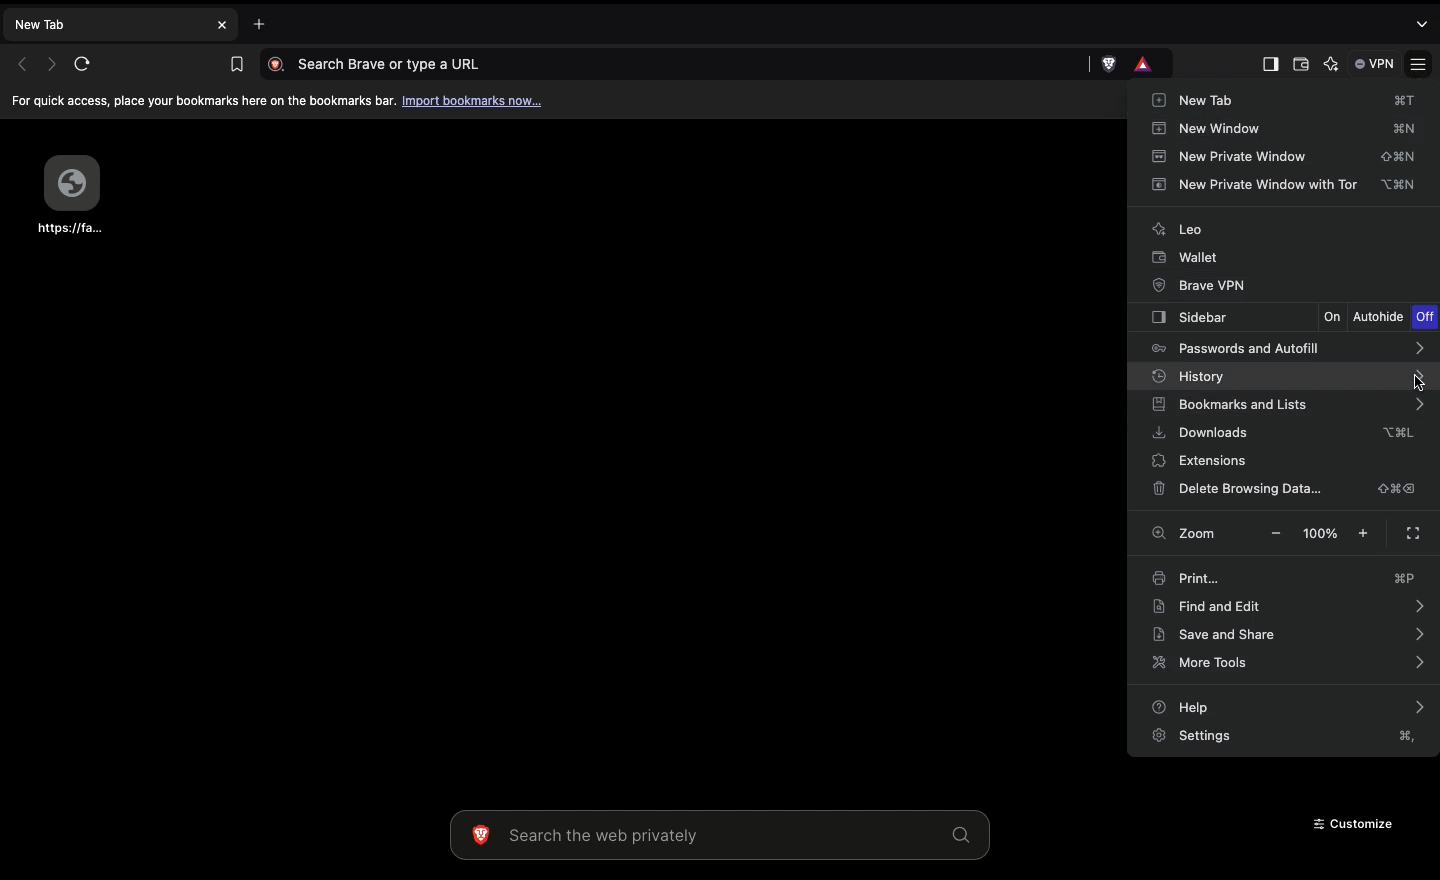 This screenshot has height=880, width=1440. I want to click on Customize, so click(1350, 827).